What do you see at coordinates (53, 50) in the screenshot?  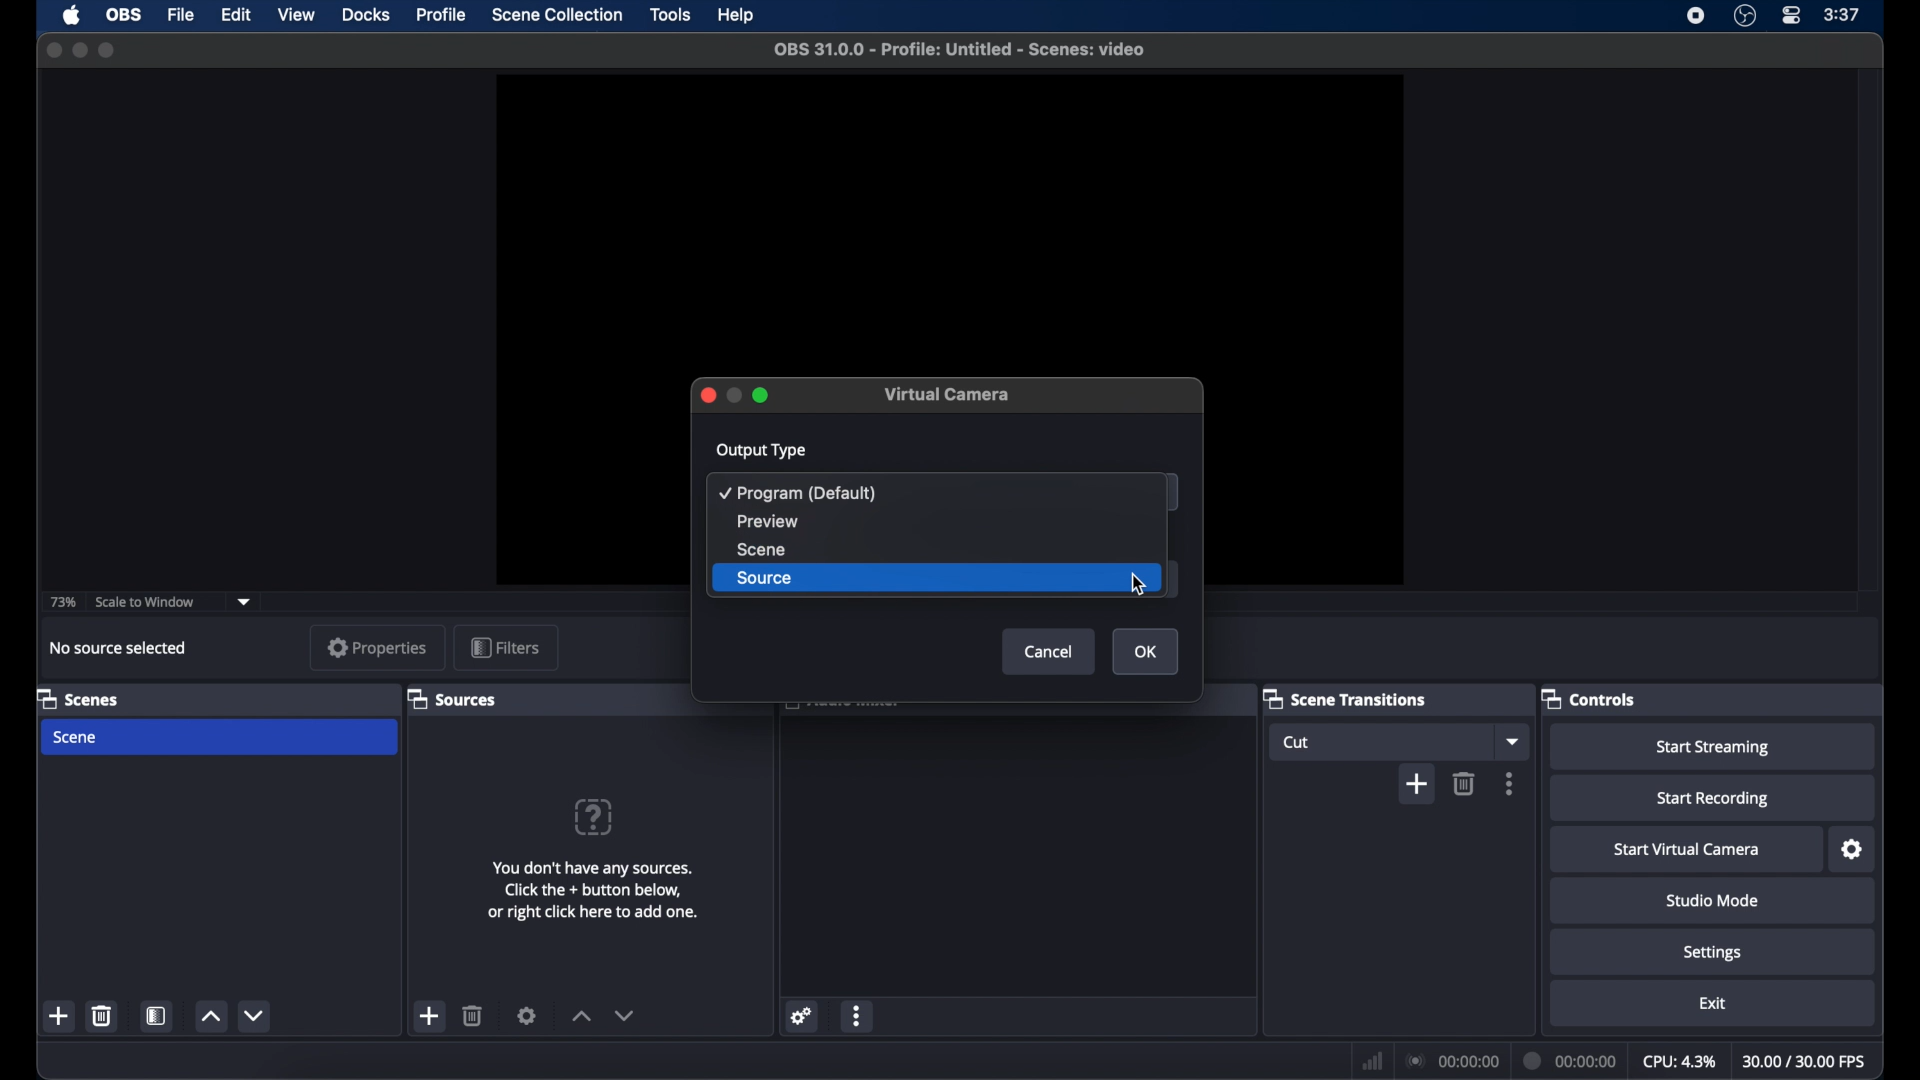 I see `close` at bounding box center [53, 50].